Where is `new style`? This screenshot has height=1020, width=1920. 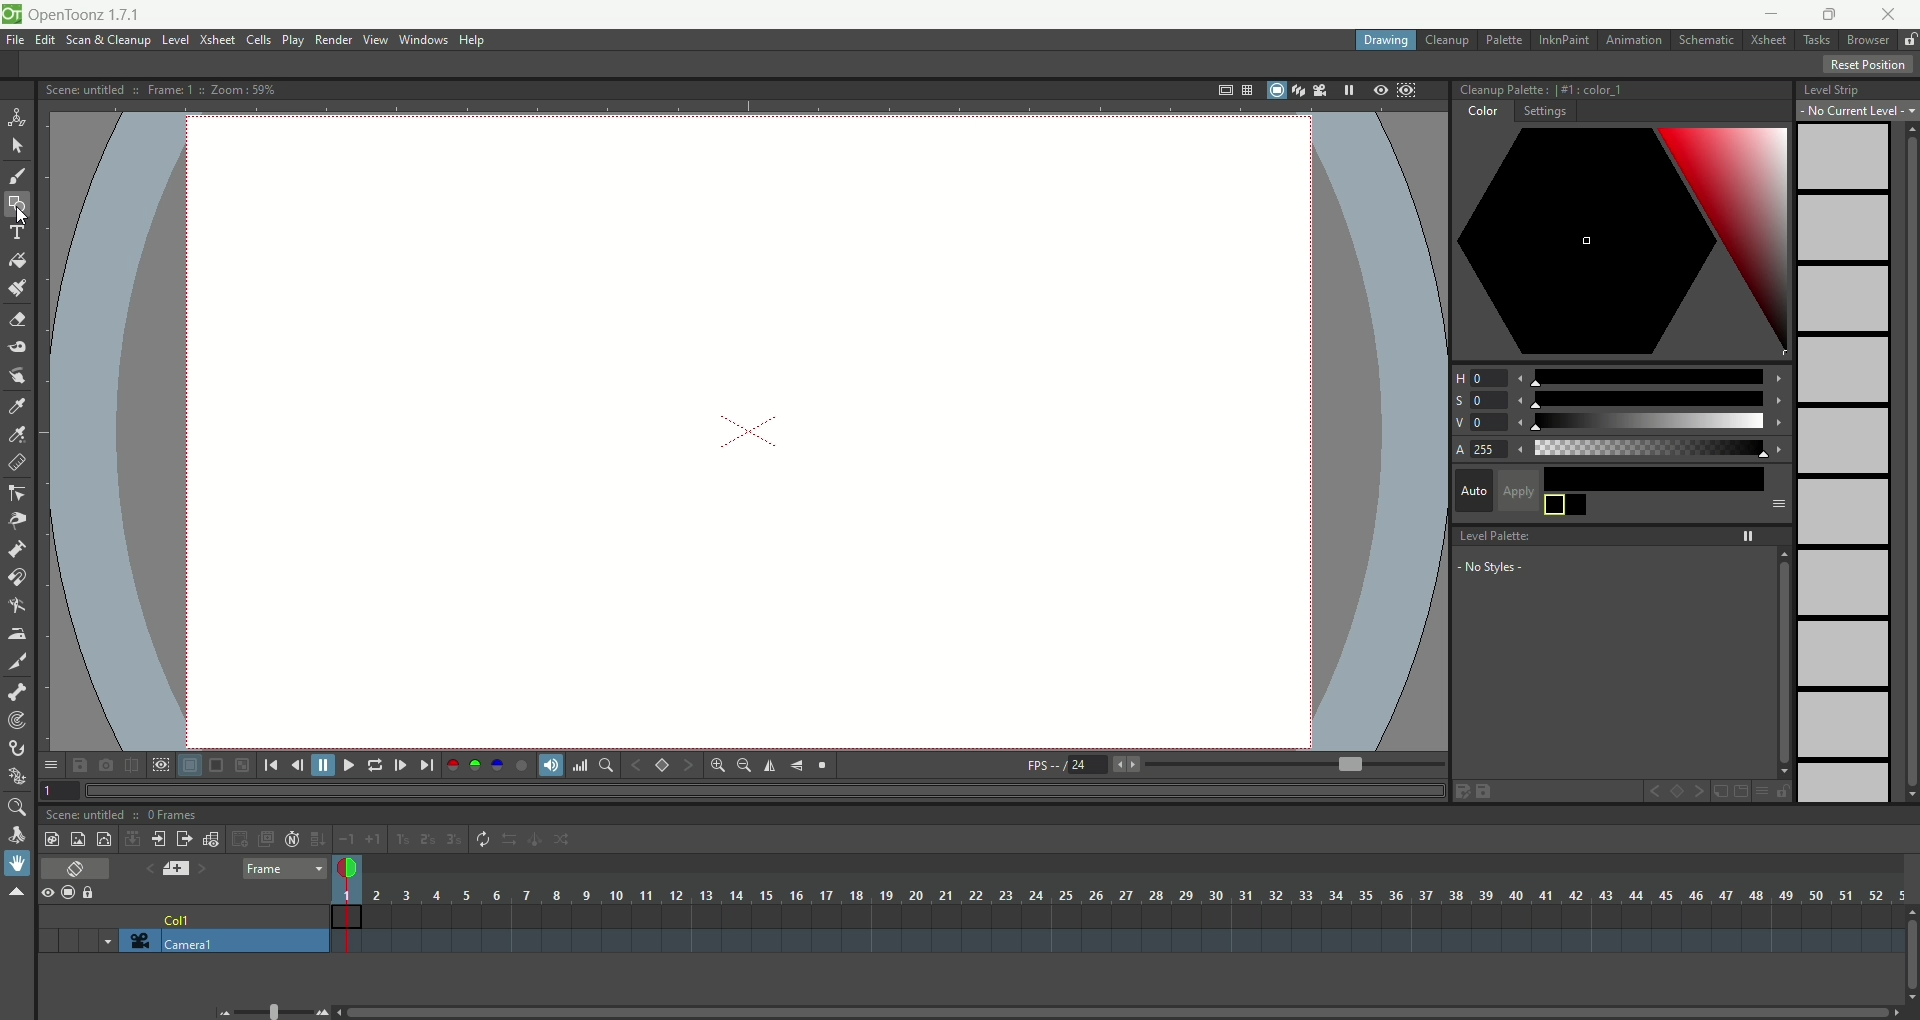 new style is located at coordinates (1720, 792).